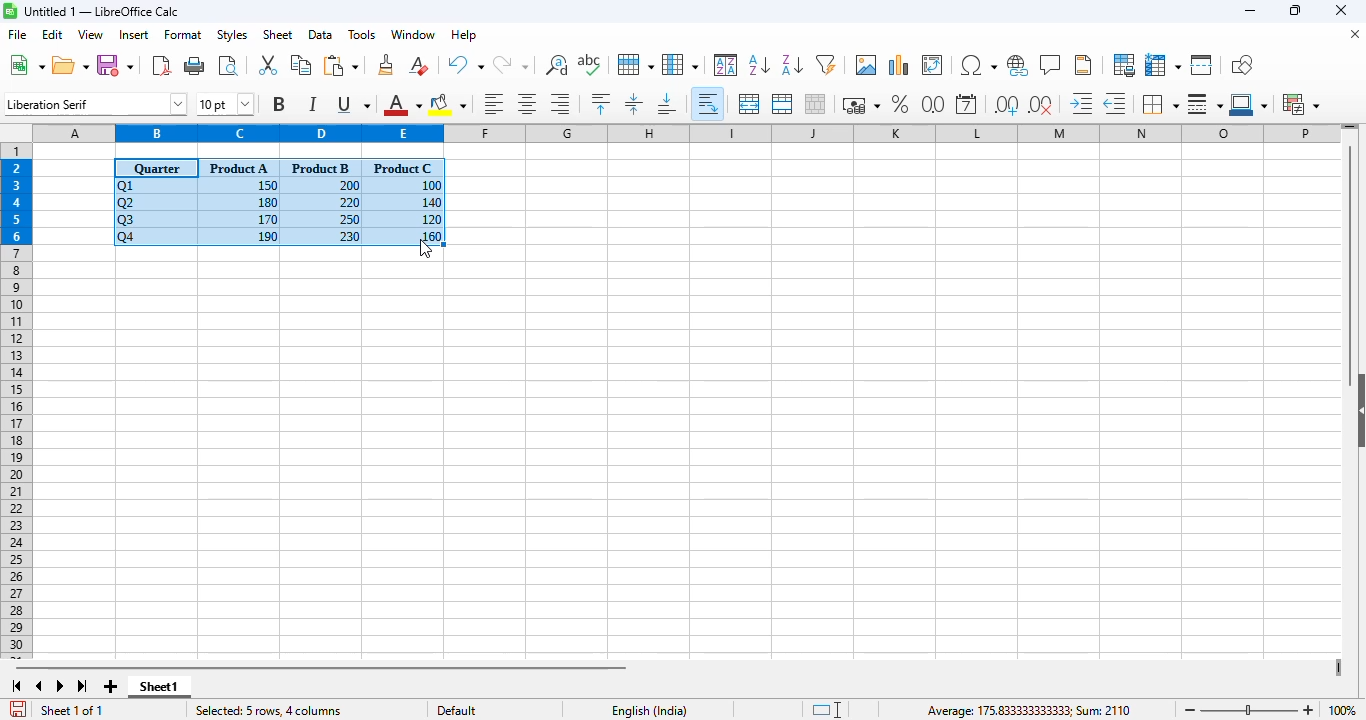 The height and width of the screenshot is (720, 1366). I want to click on align bottom, so click(668, 104).